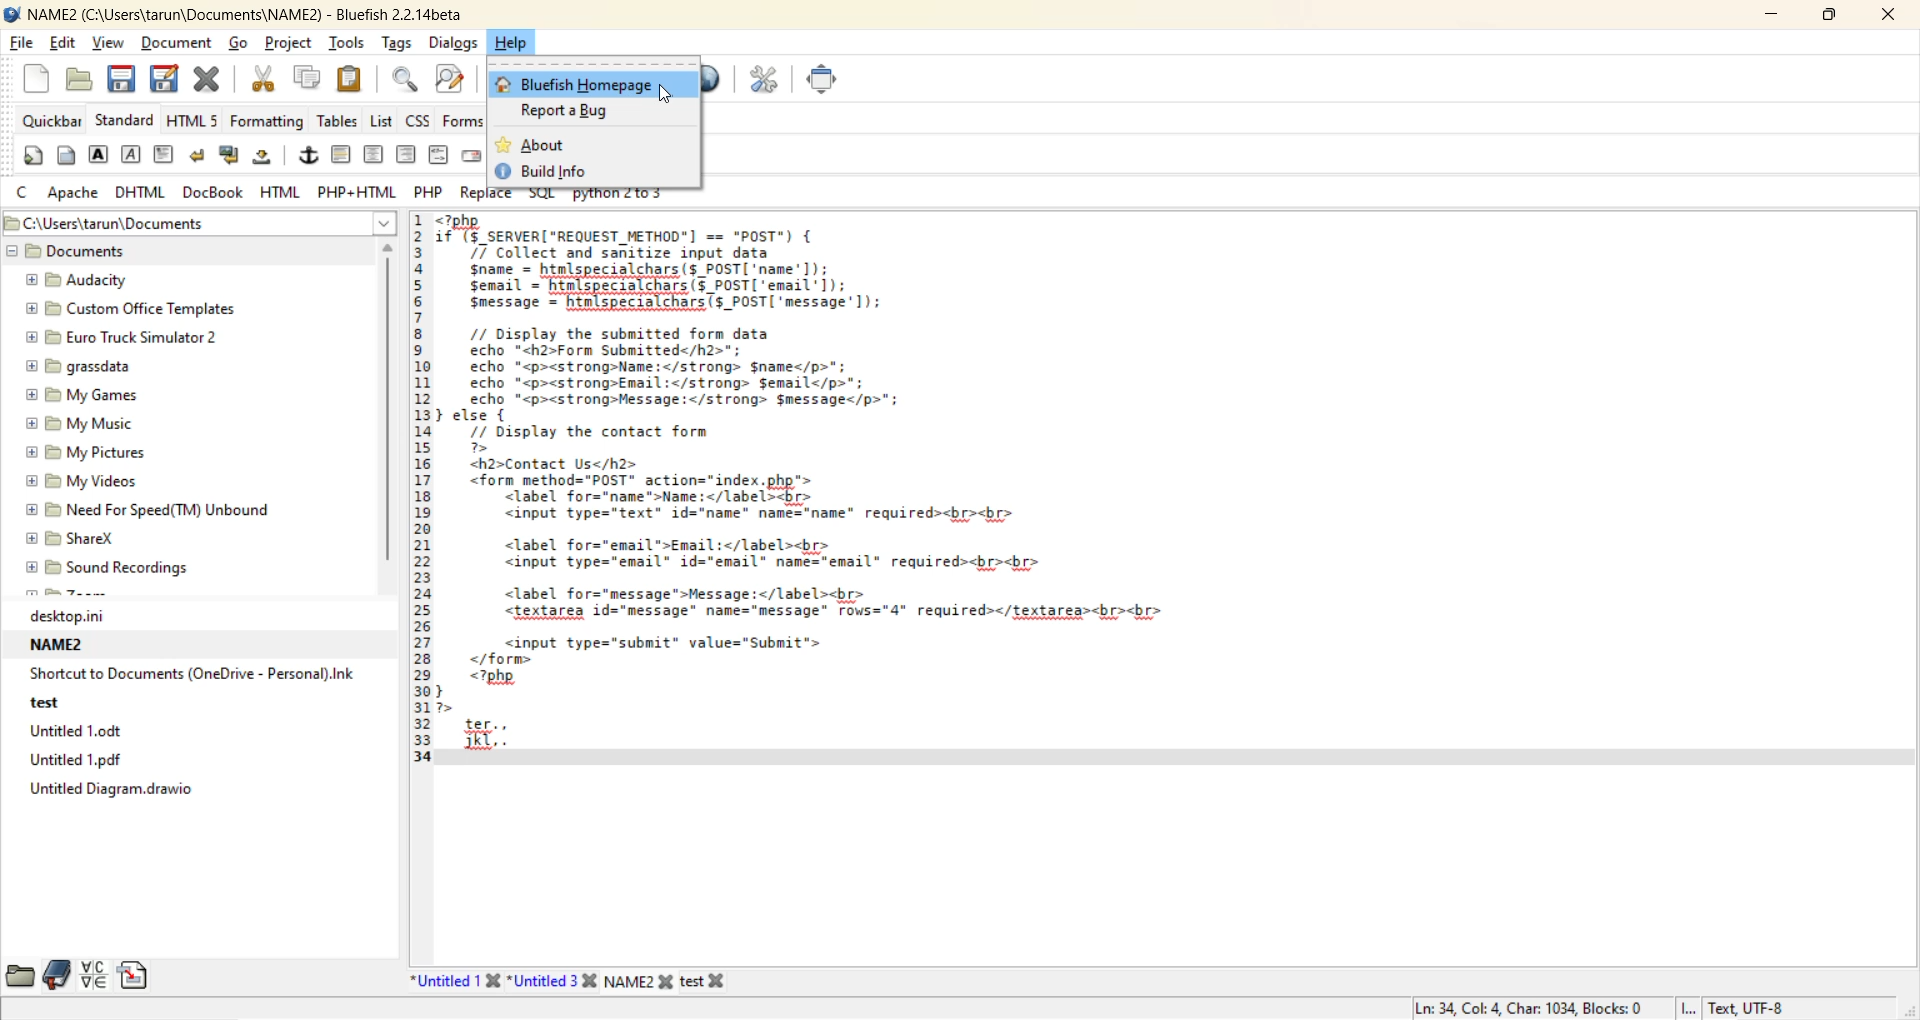  I want to click on go, so click(243, 42).